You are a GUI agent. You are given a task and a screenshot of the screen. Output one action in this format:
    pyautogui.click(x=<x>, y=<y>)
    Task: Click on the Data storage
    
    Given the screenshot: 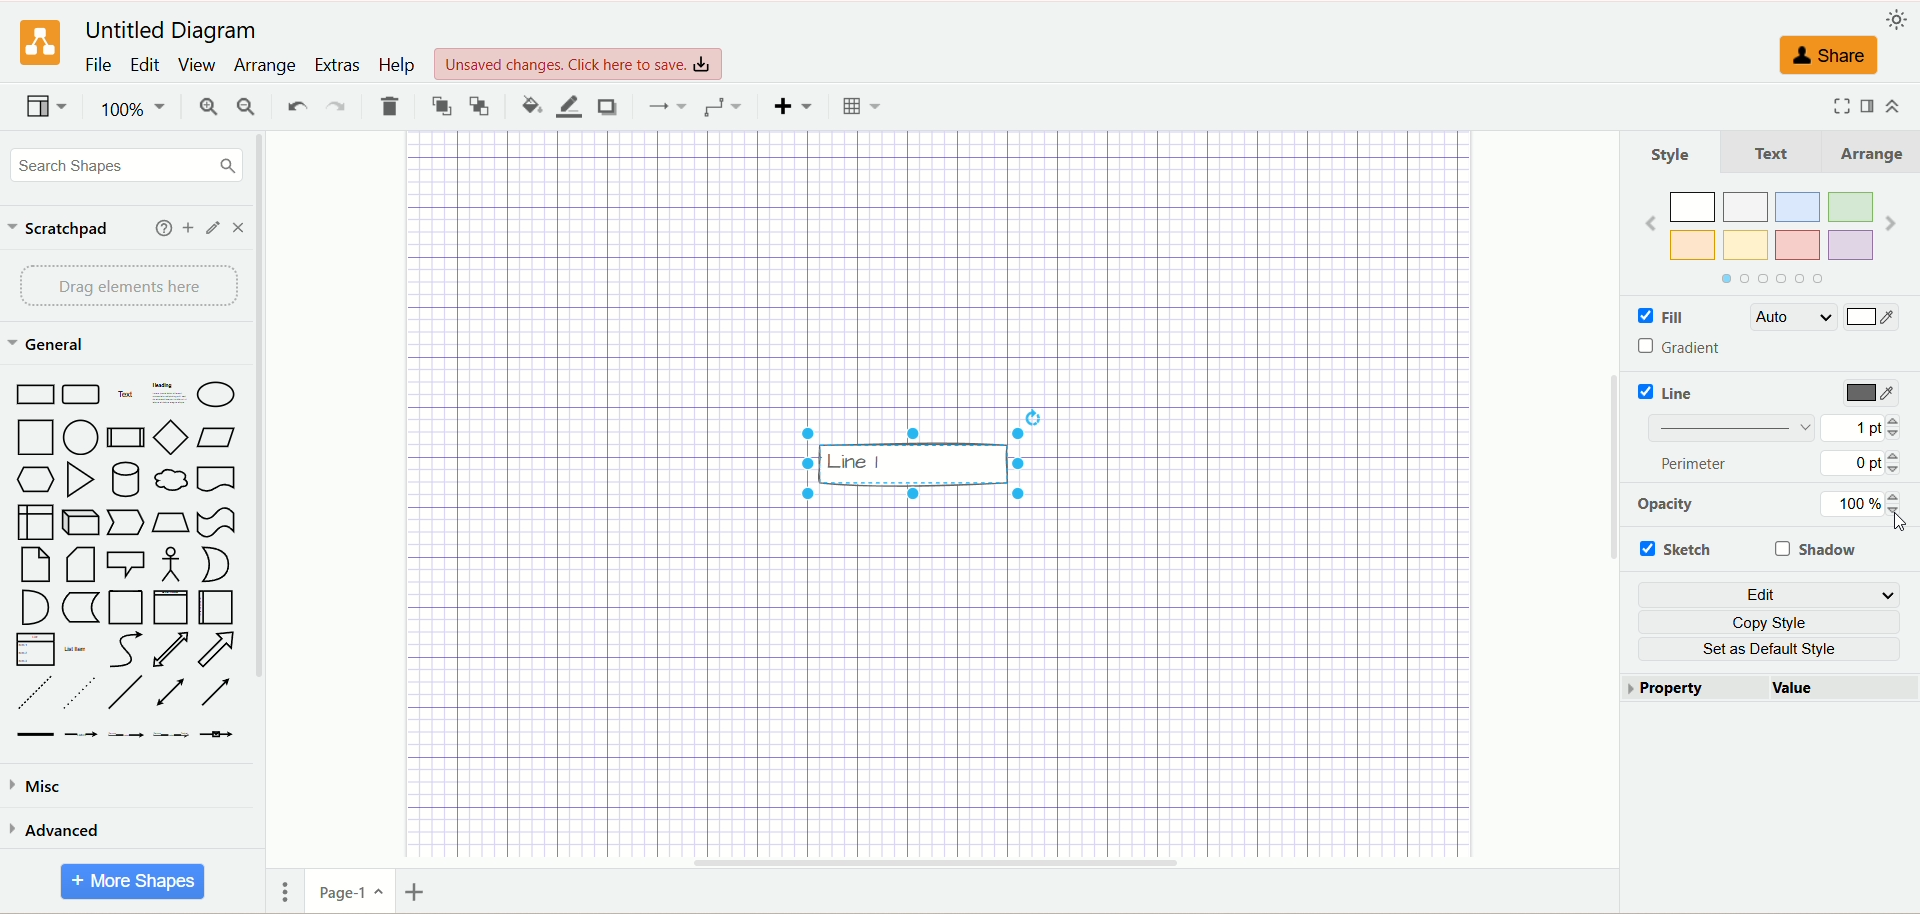 What is the action you would take?
    pyautogui.click(x=80, y=608)
    